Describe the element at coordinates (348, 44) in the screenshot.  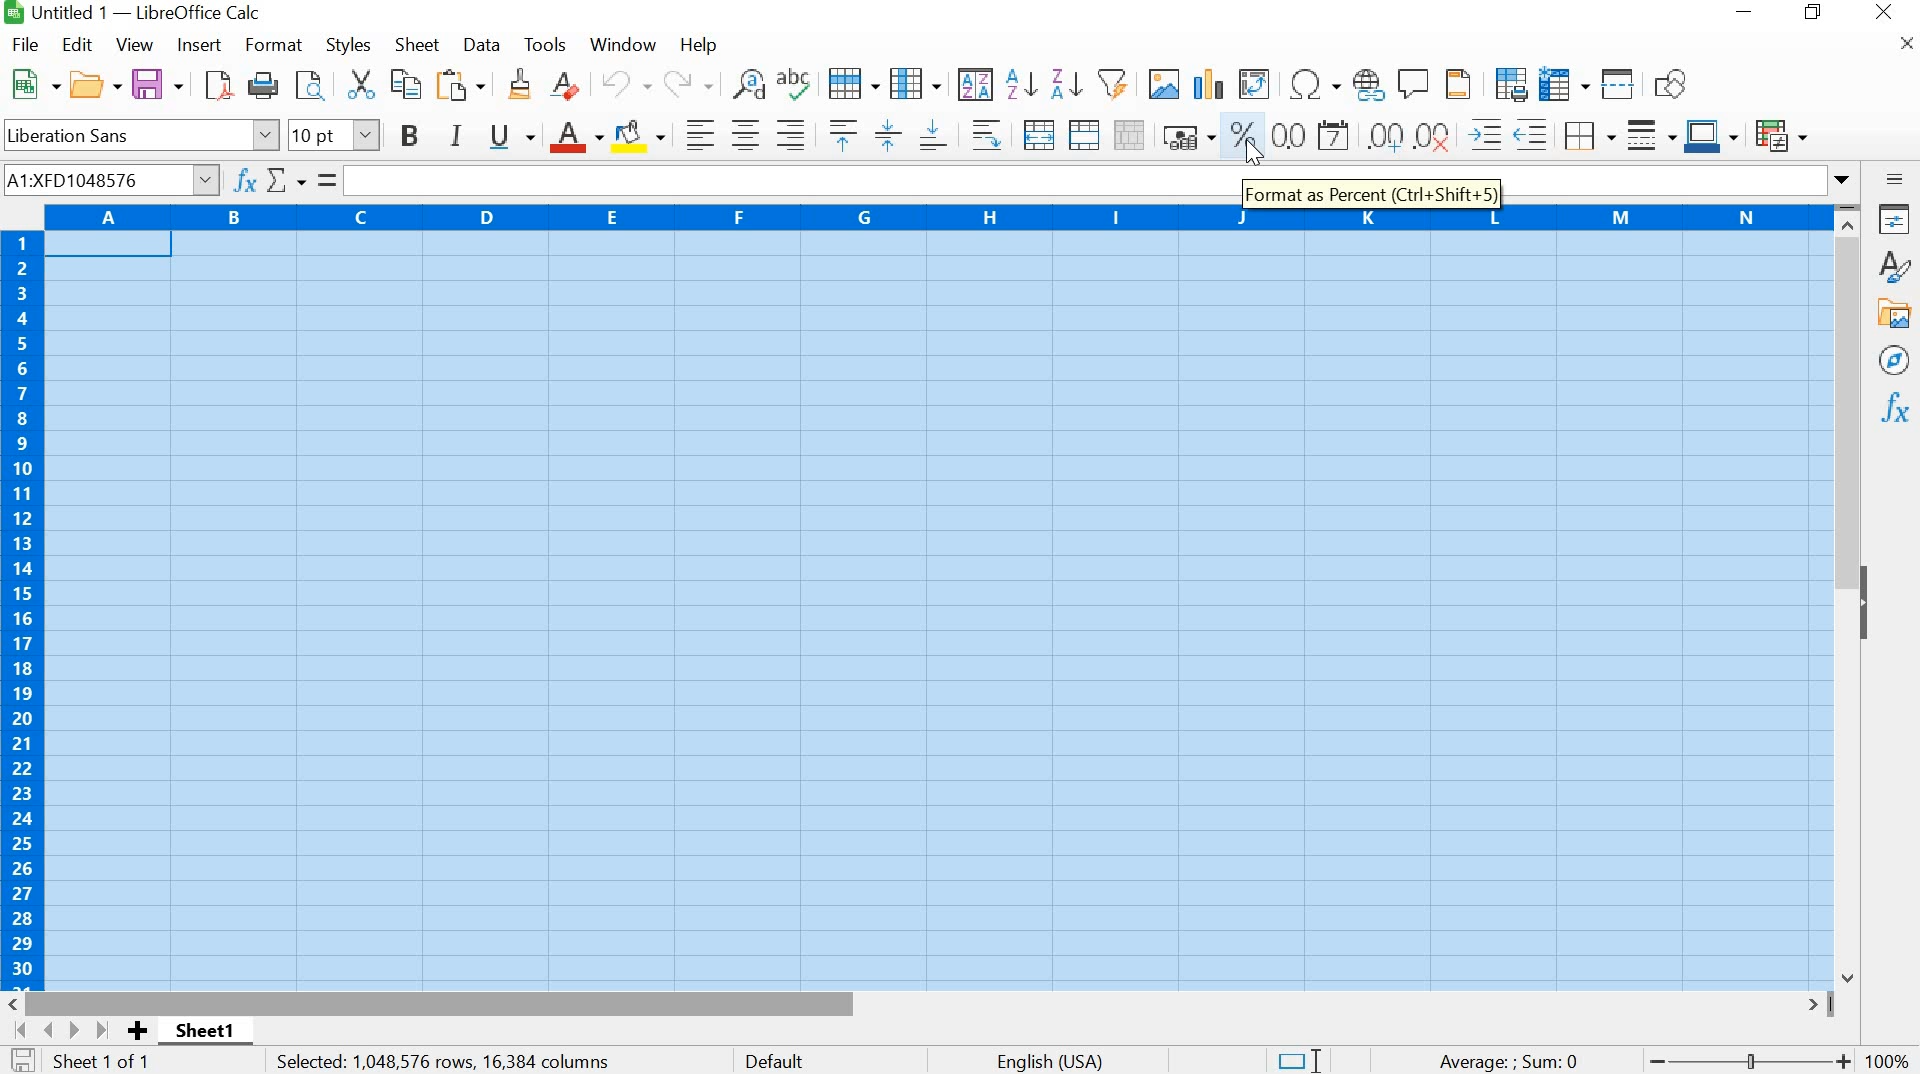
I see `STYLES` at that location.